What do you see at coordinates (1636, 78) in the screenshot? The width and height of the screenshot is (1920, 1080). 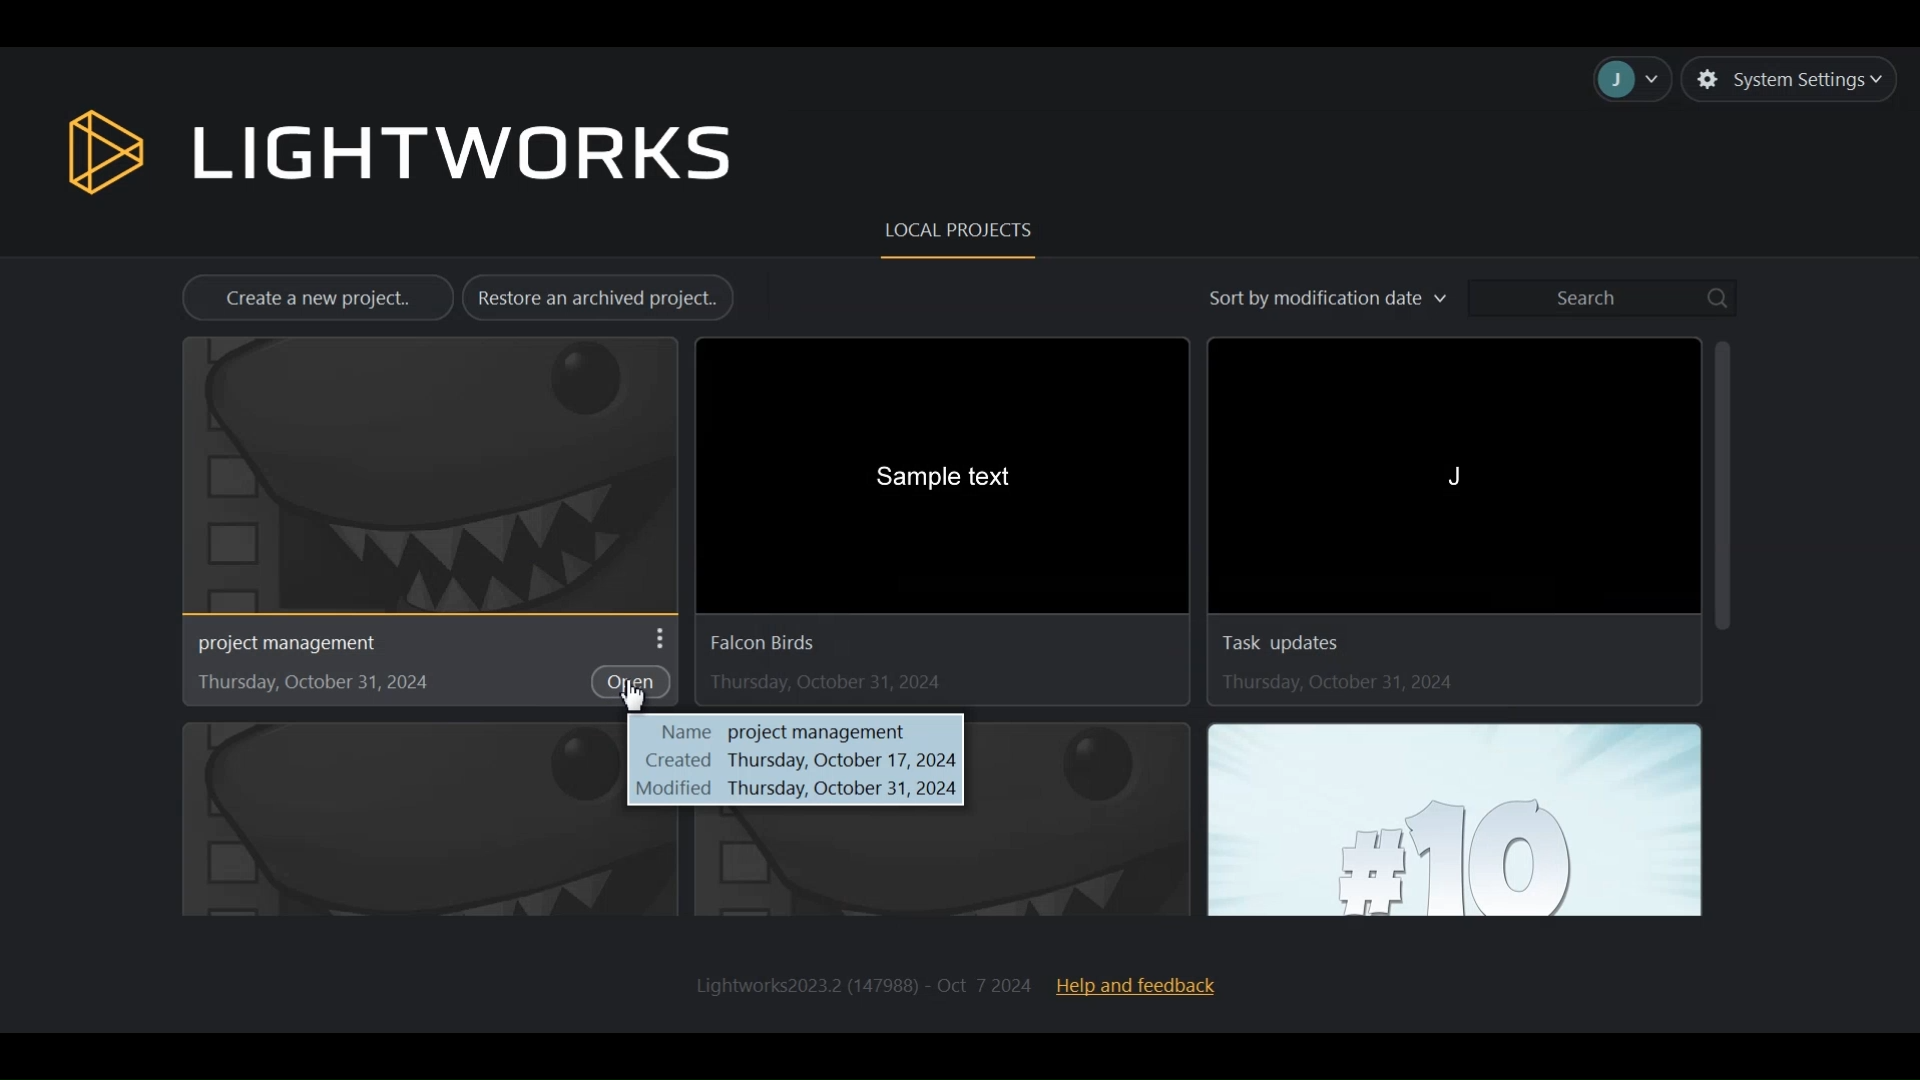 I see `Accounts` at bounding box center [1636, 78].